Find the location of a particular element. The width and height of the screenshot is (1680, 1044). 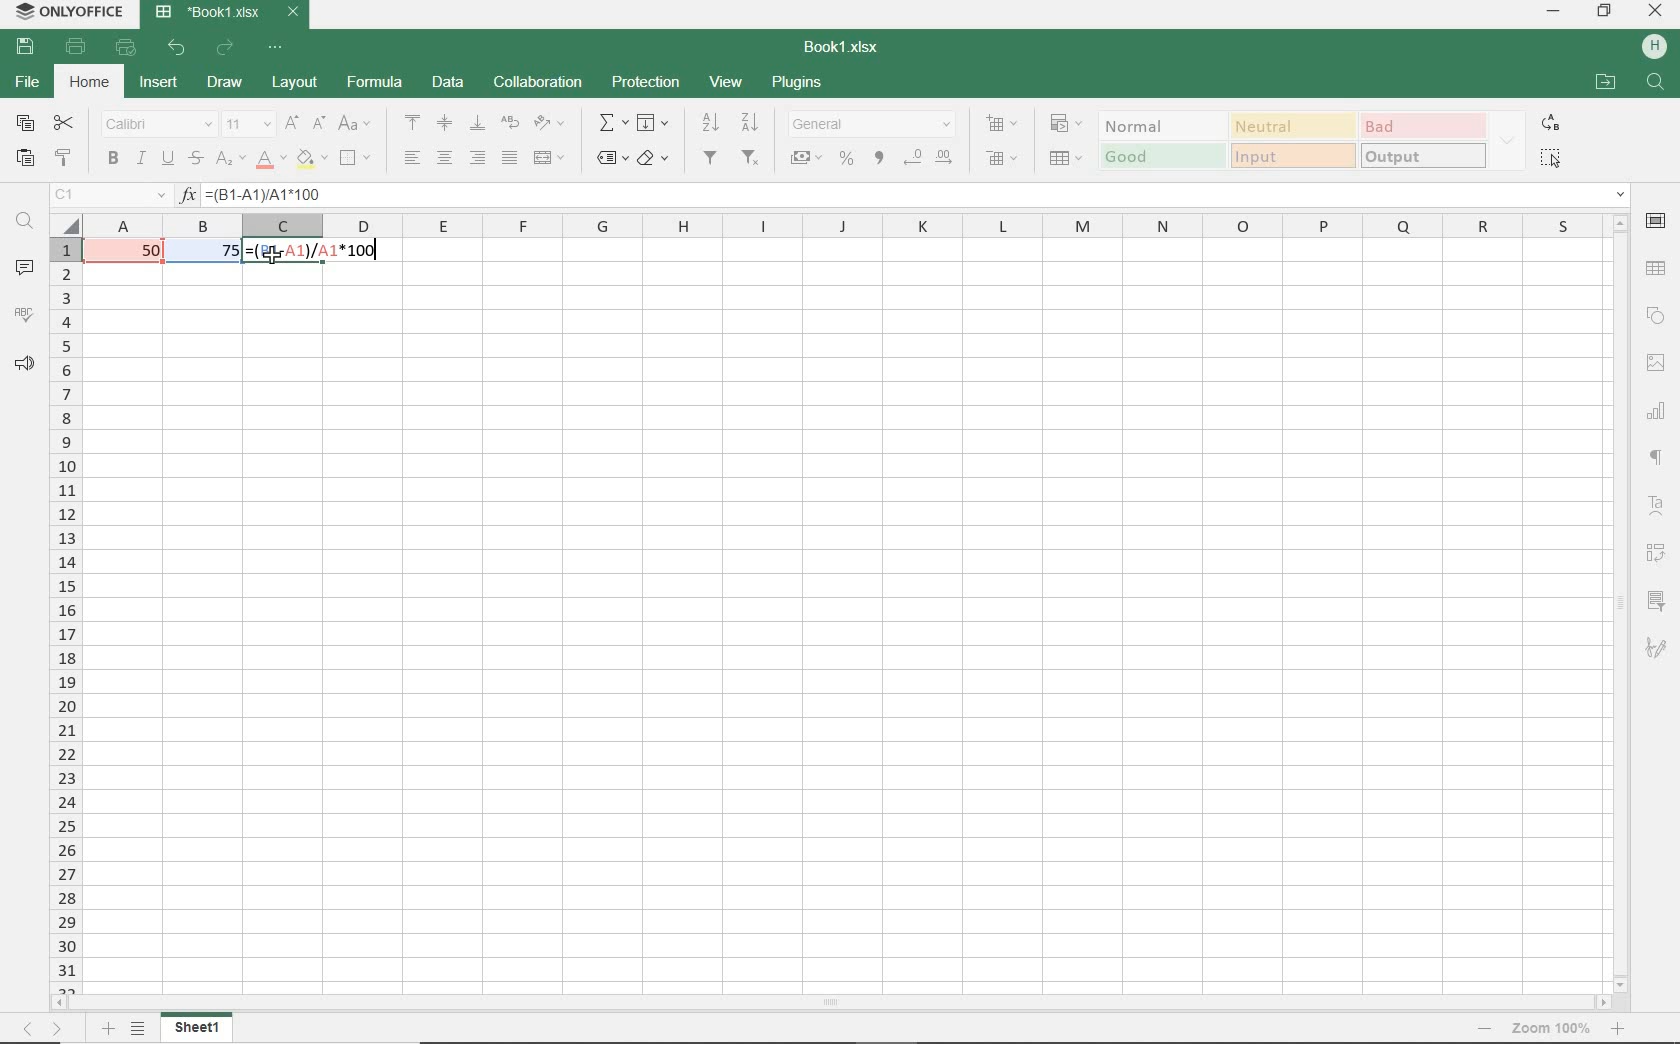

find is located at coordinates (1654, 81).